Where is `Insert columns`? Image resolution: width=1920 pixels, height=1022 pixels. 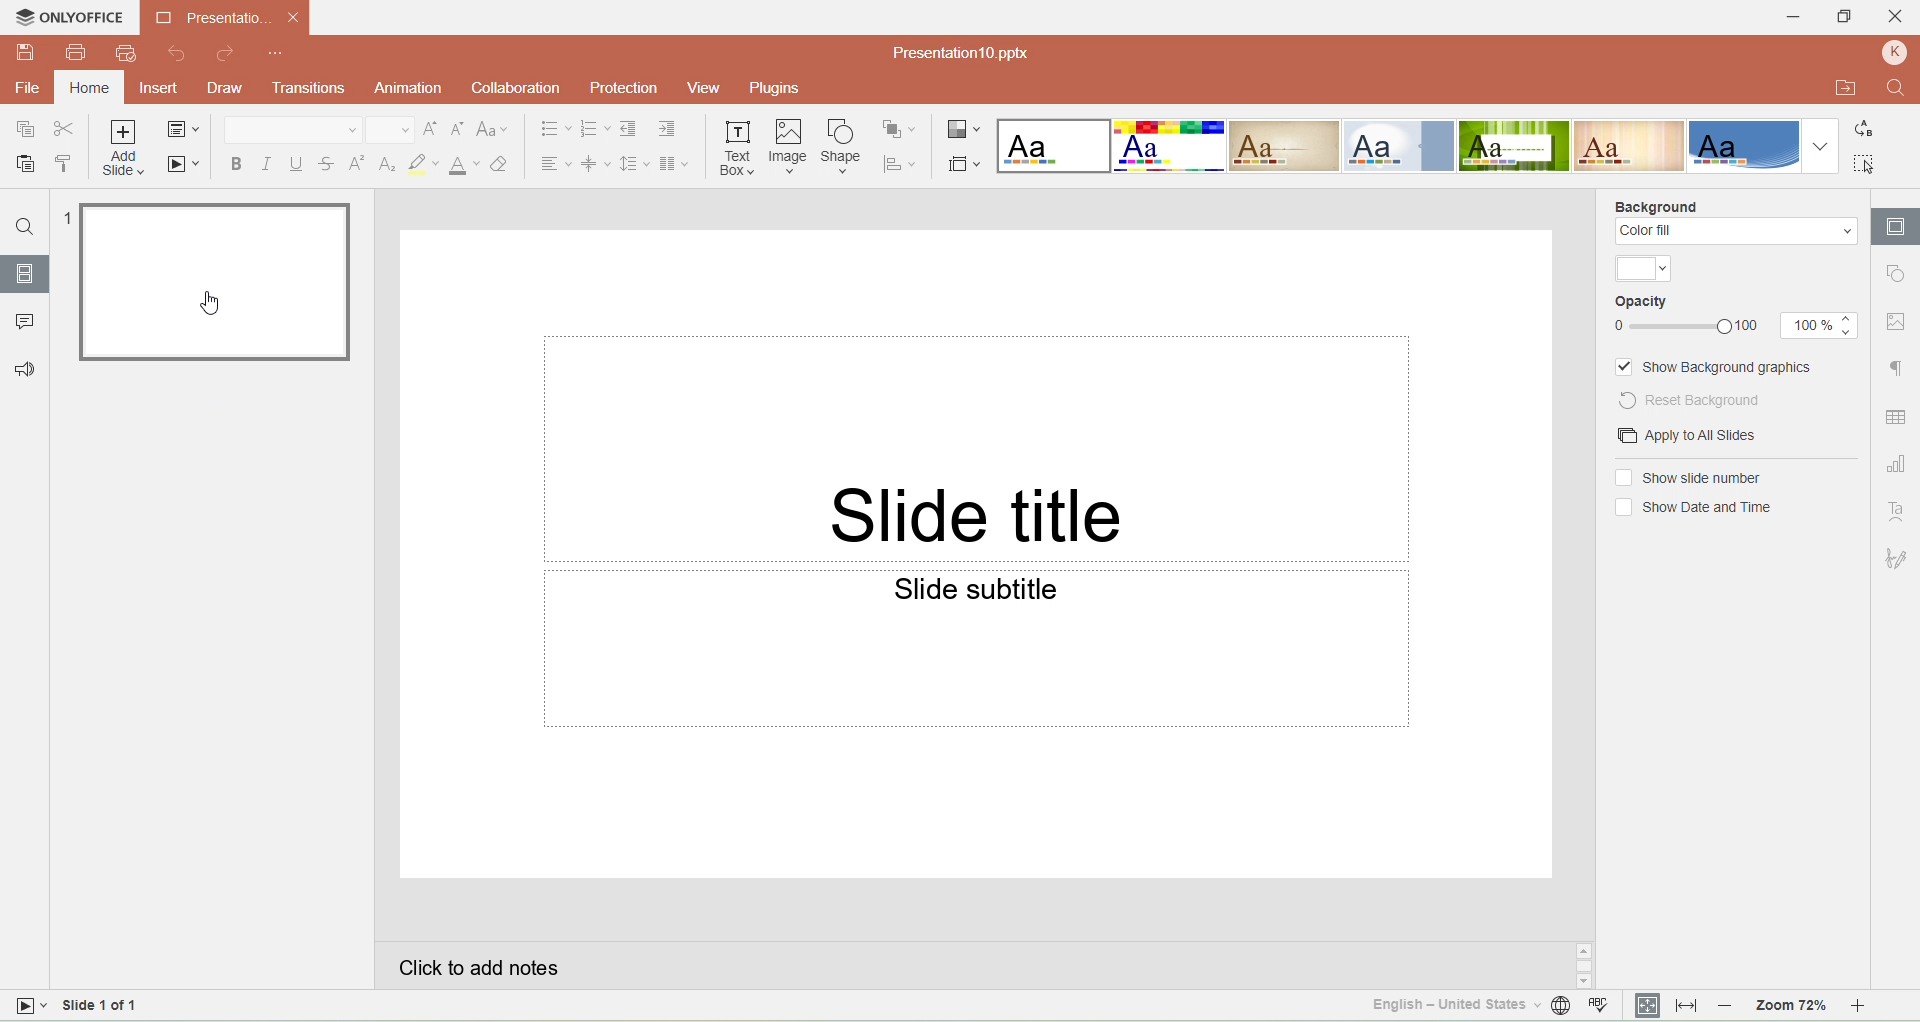
Insert columns is located at coordinates (679, 163).